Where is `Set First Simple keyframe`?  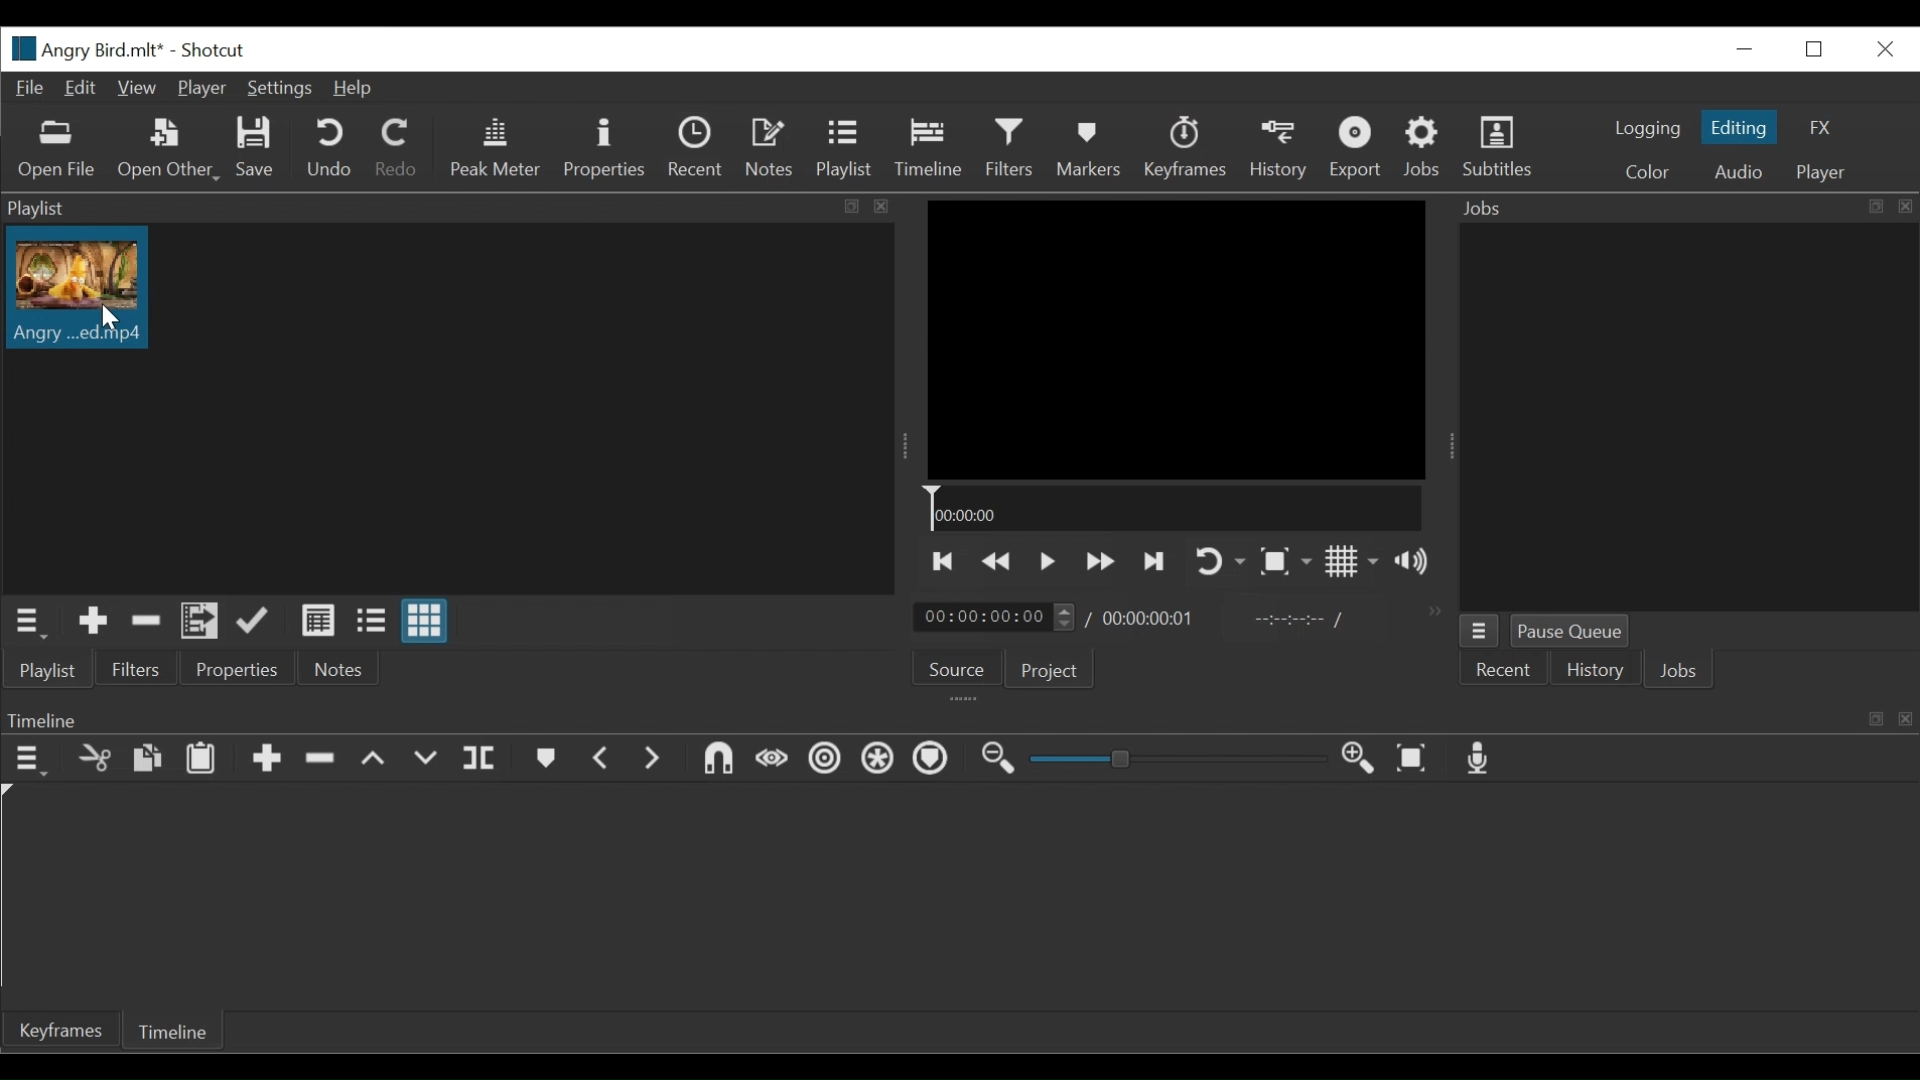 Set First Simple keyframe is located at coordinates (767, 759).